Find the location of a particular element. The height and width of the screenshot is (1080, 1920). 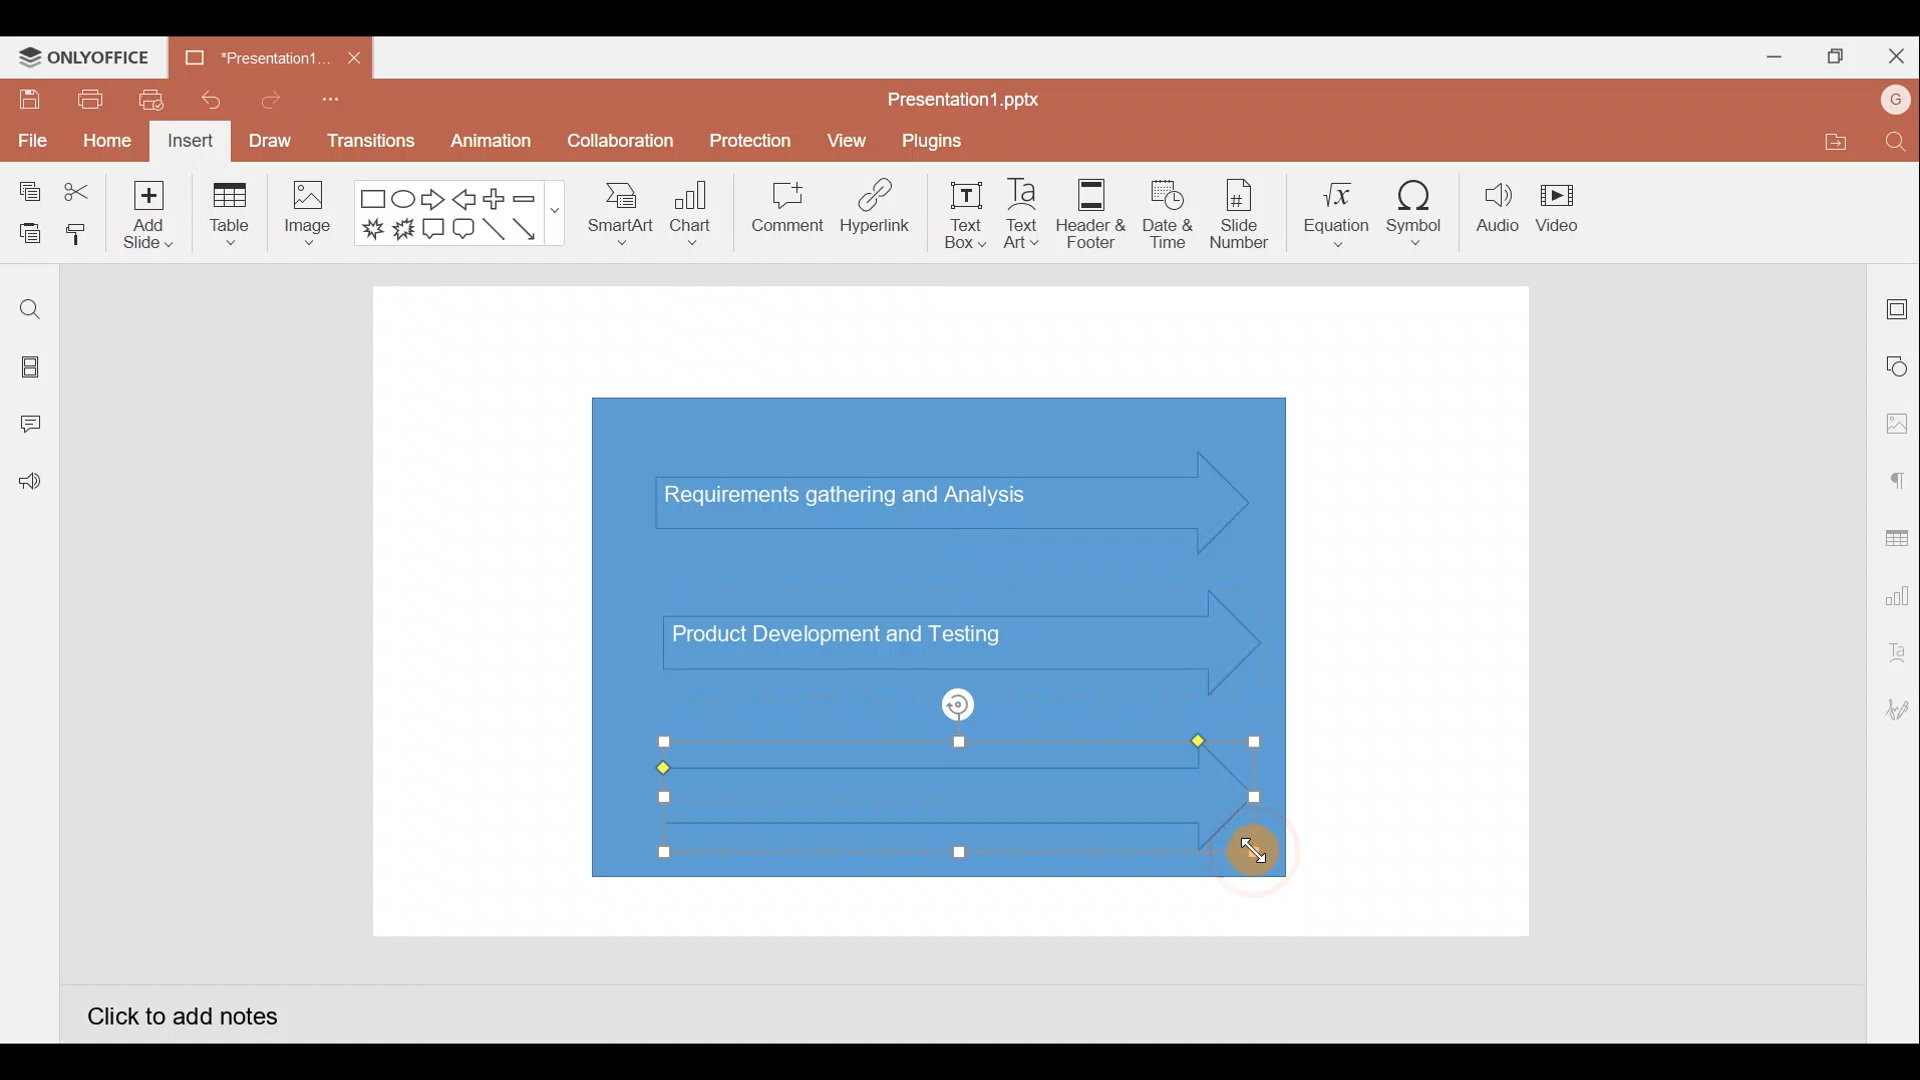

Video is located at coordinates (1560, 204).